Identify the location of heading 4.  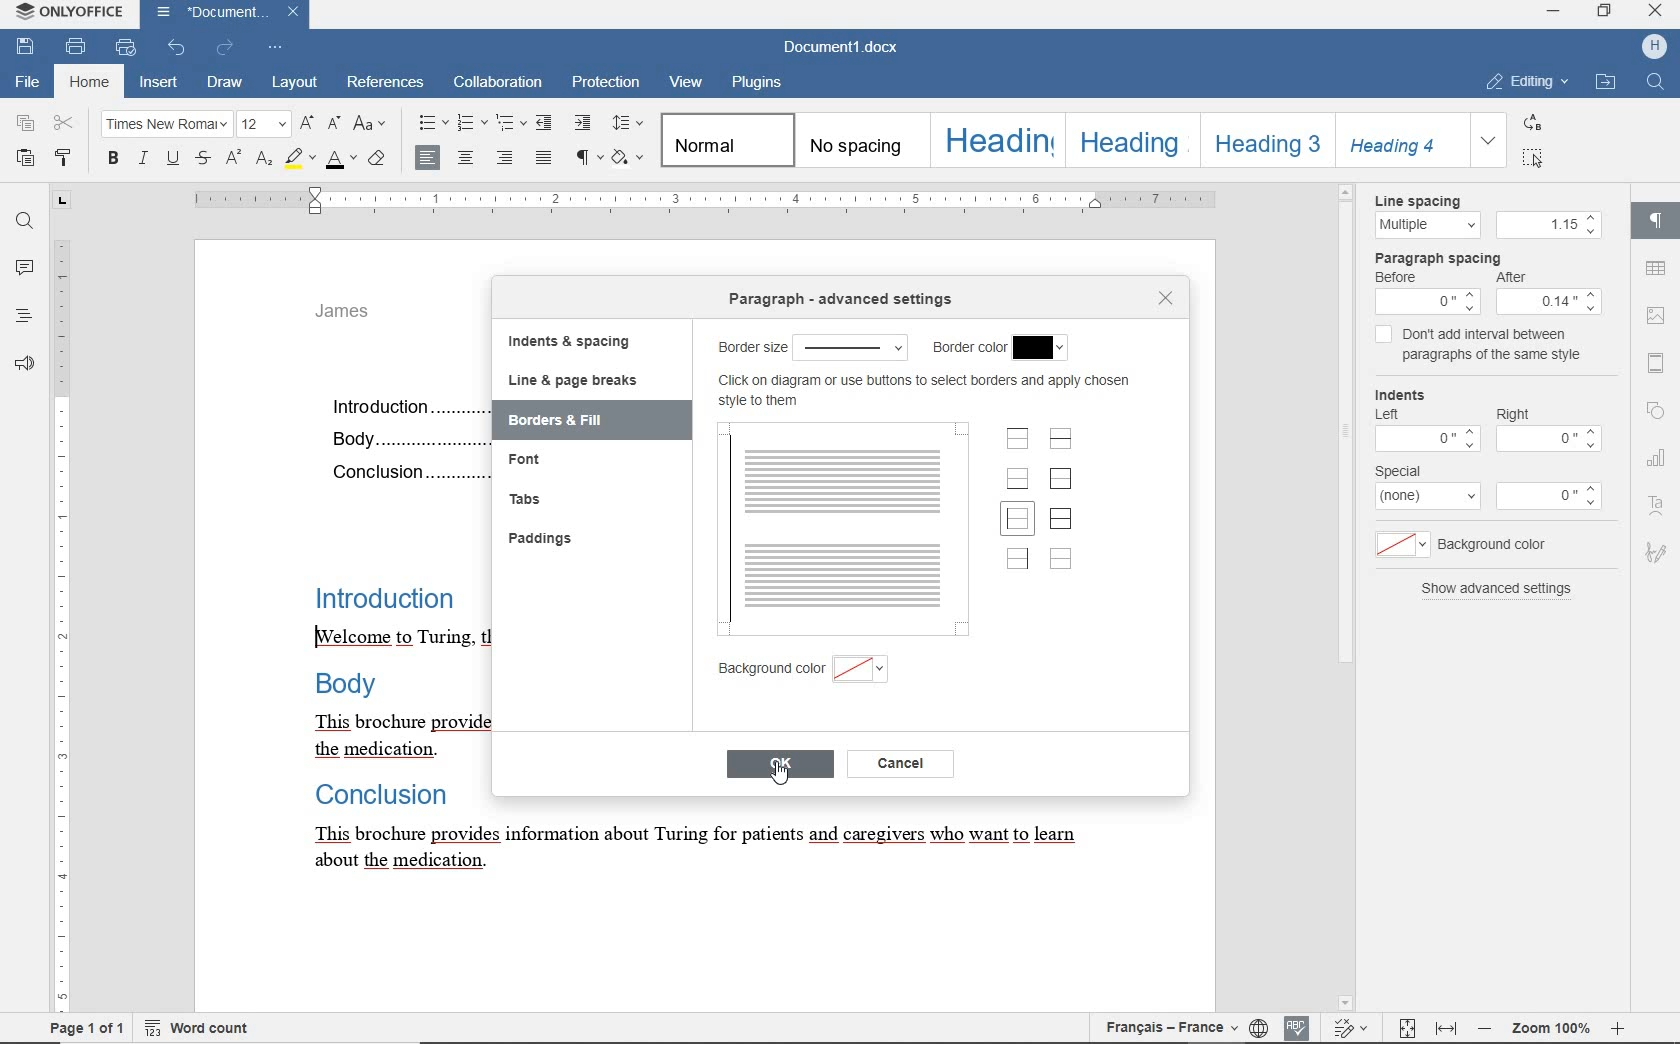
(1398, 139).